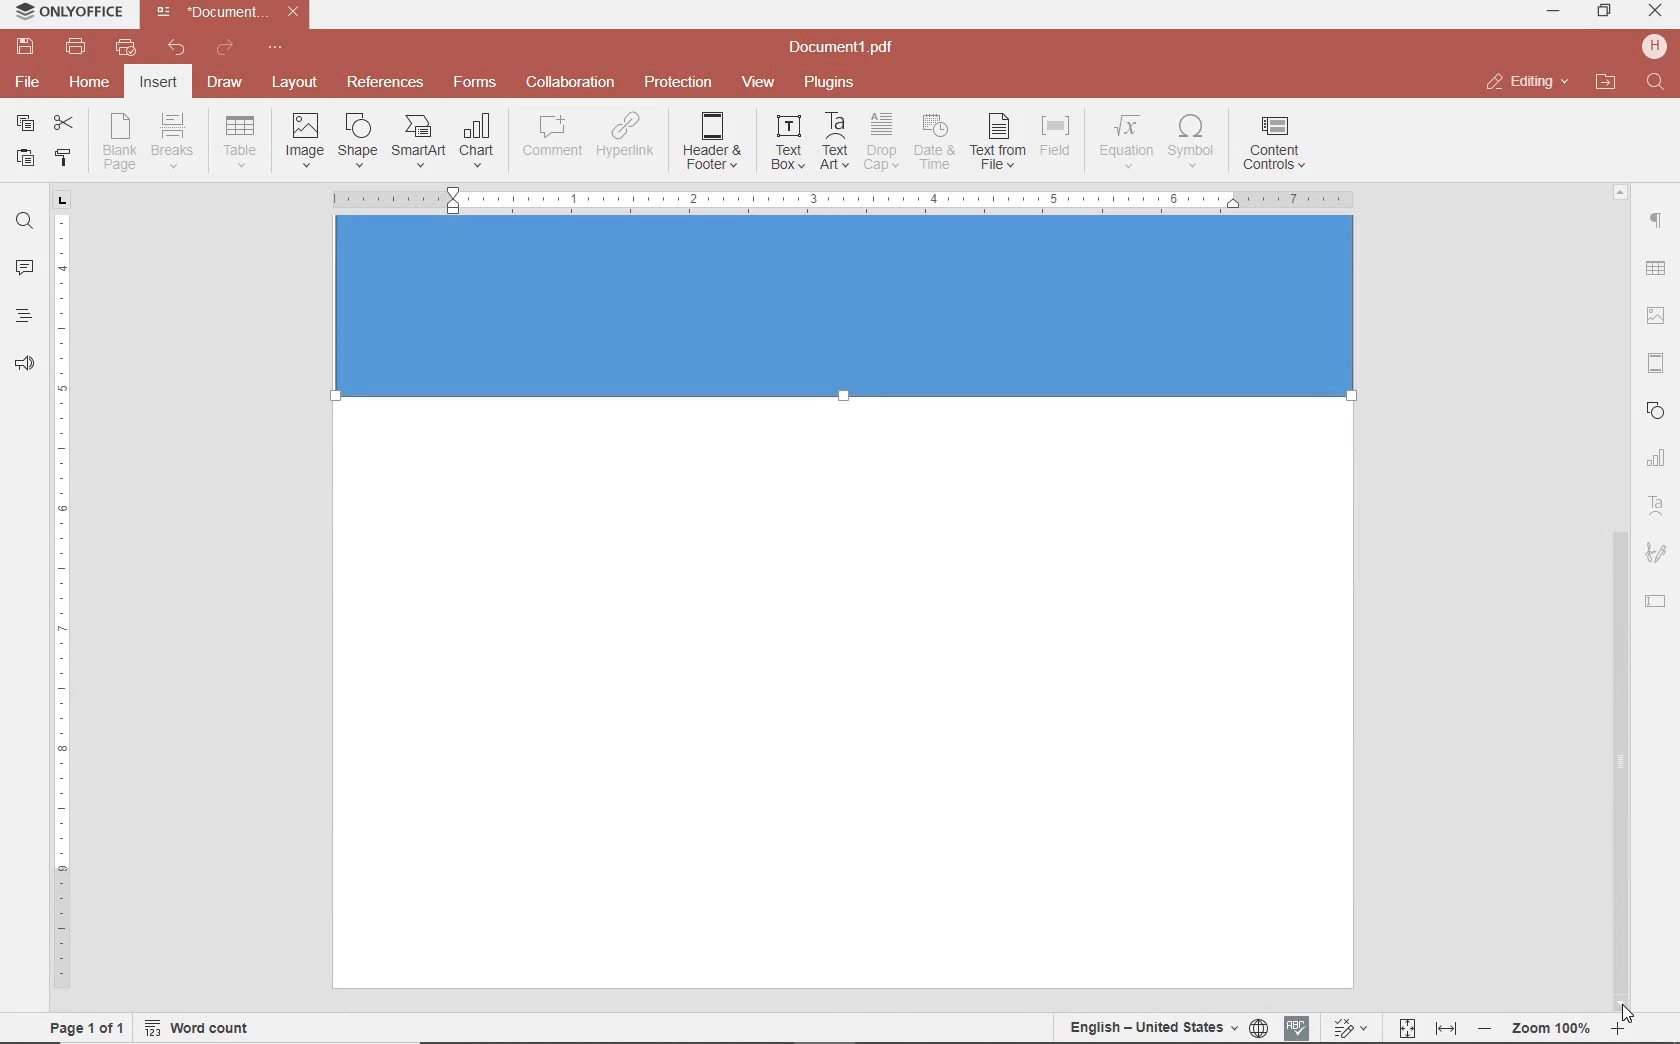 The height and width of the screenshot is (1044, 1680). Describe the element at coordinates (383, 83) in the screenshot. I see `reference` at that location.